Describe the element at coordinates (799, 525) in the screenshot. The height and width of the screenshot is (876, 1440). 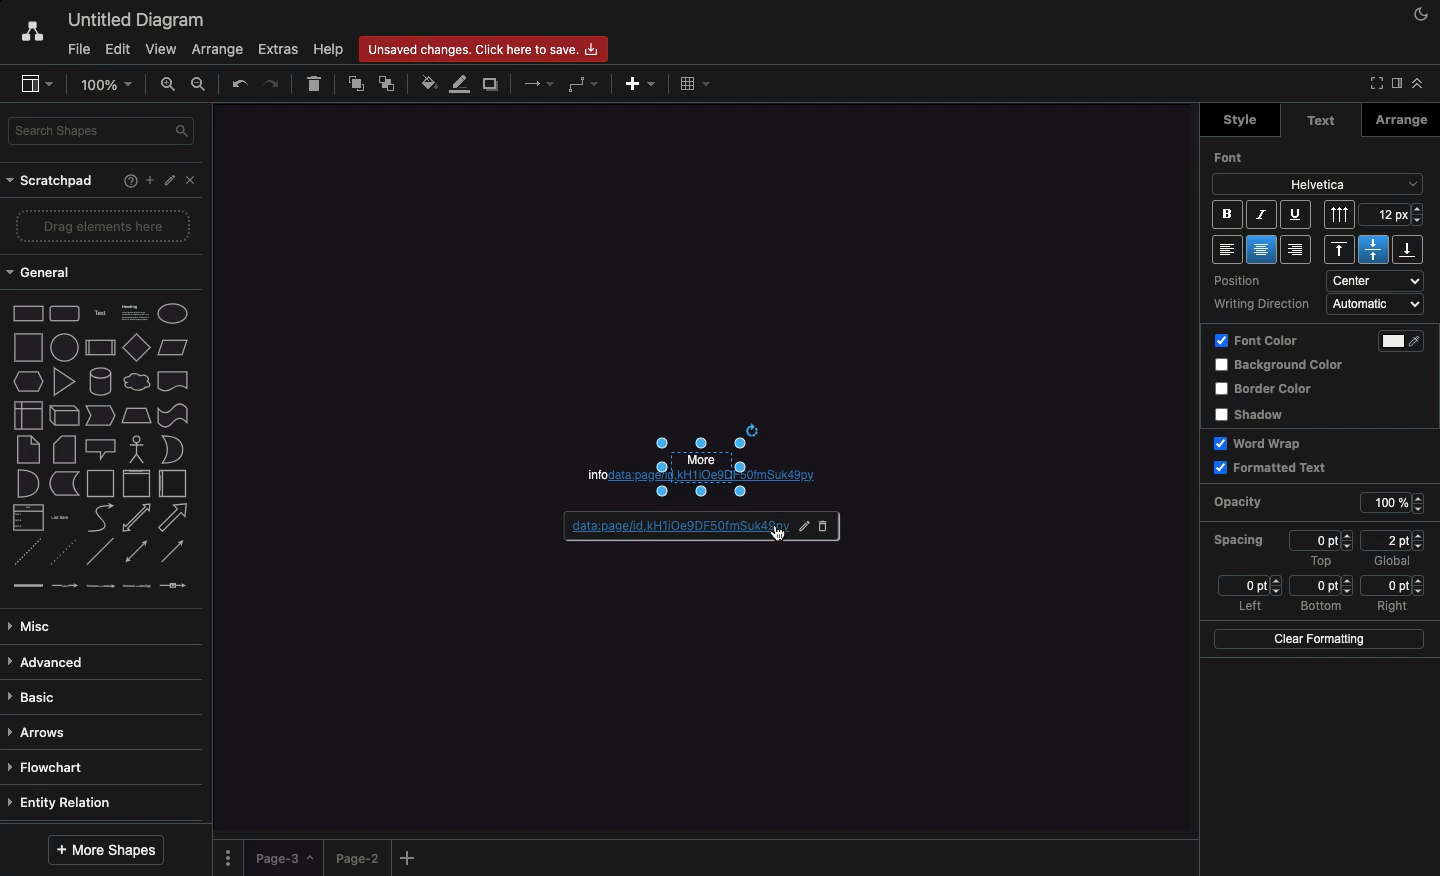
I see `Edit` at that location.